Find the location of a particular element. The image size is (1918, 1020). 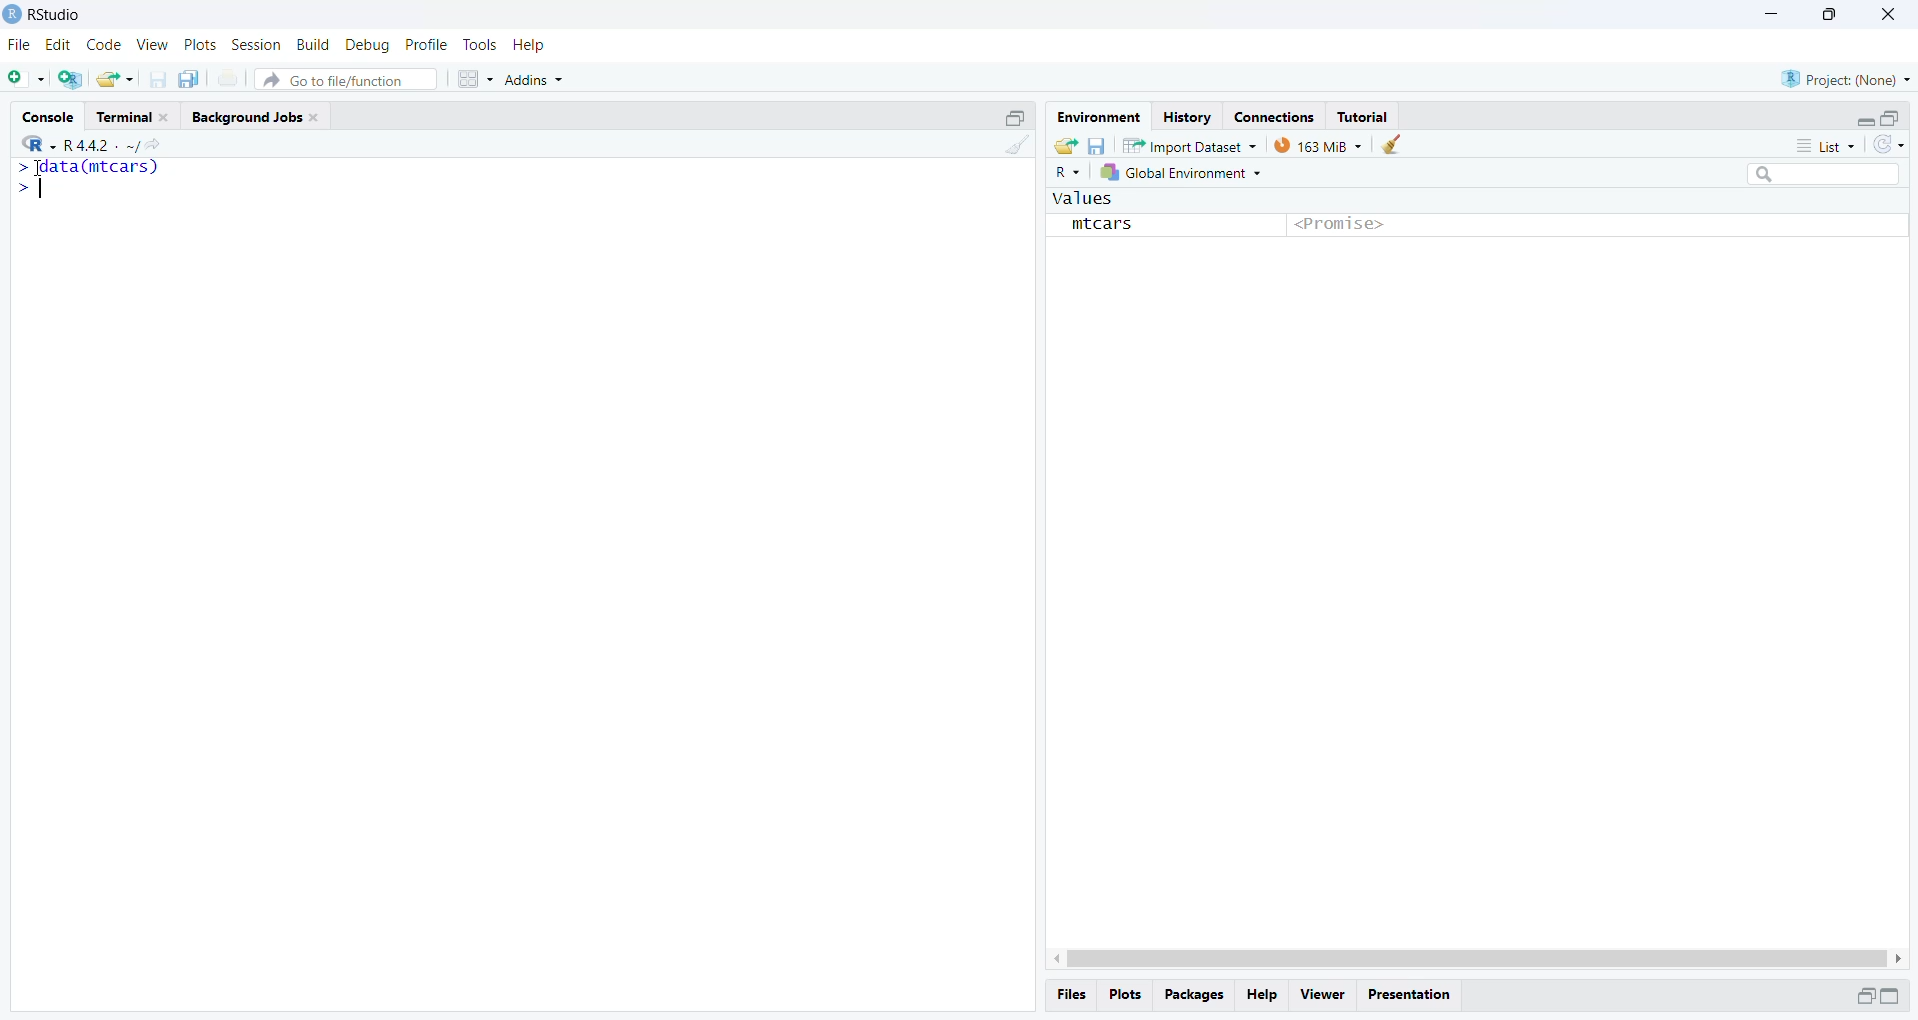

Global Environment is located at coordinates (1182, 173).